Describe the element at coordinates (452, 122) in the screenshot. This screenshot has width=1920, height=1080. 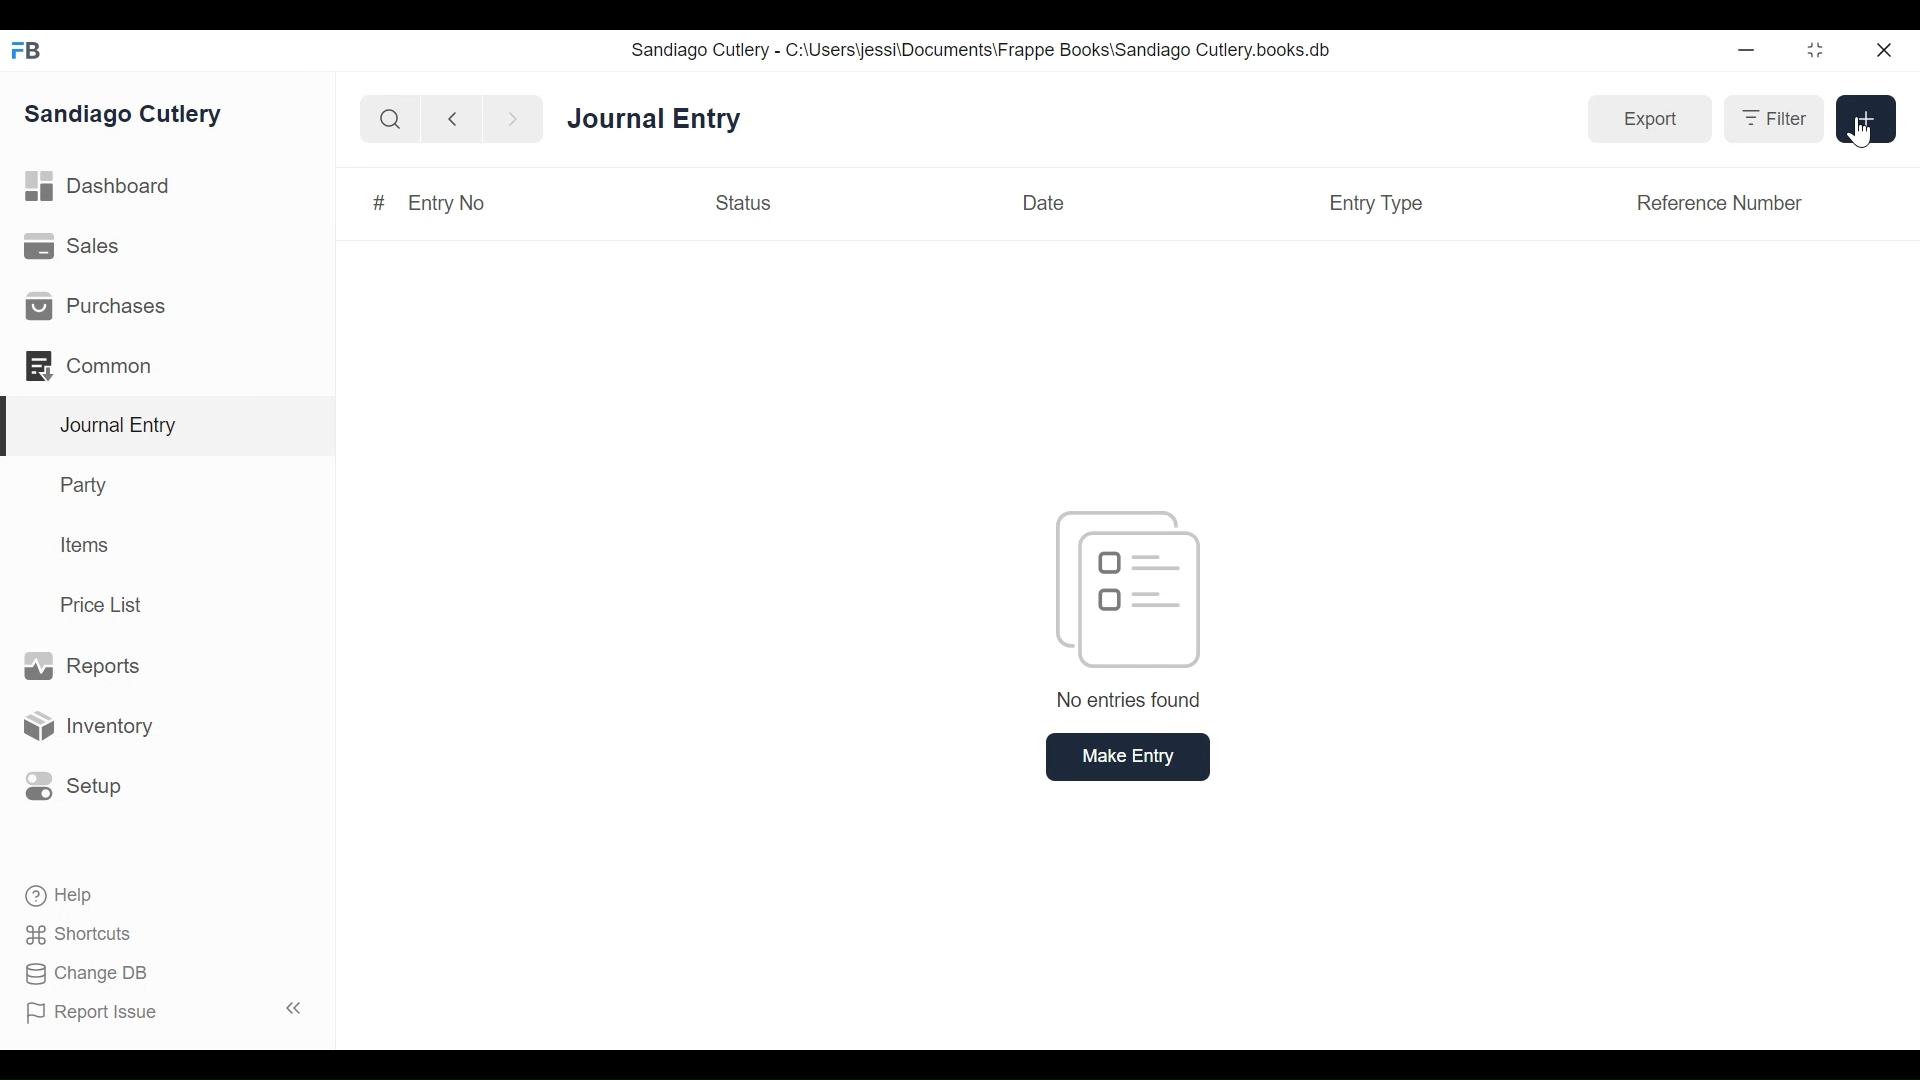
I see `Navigate back` at that location.